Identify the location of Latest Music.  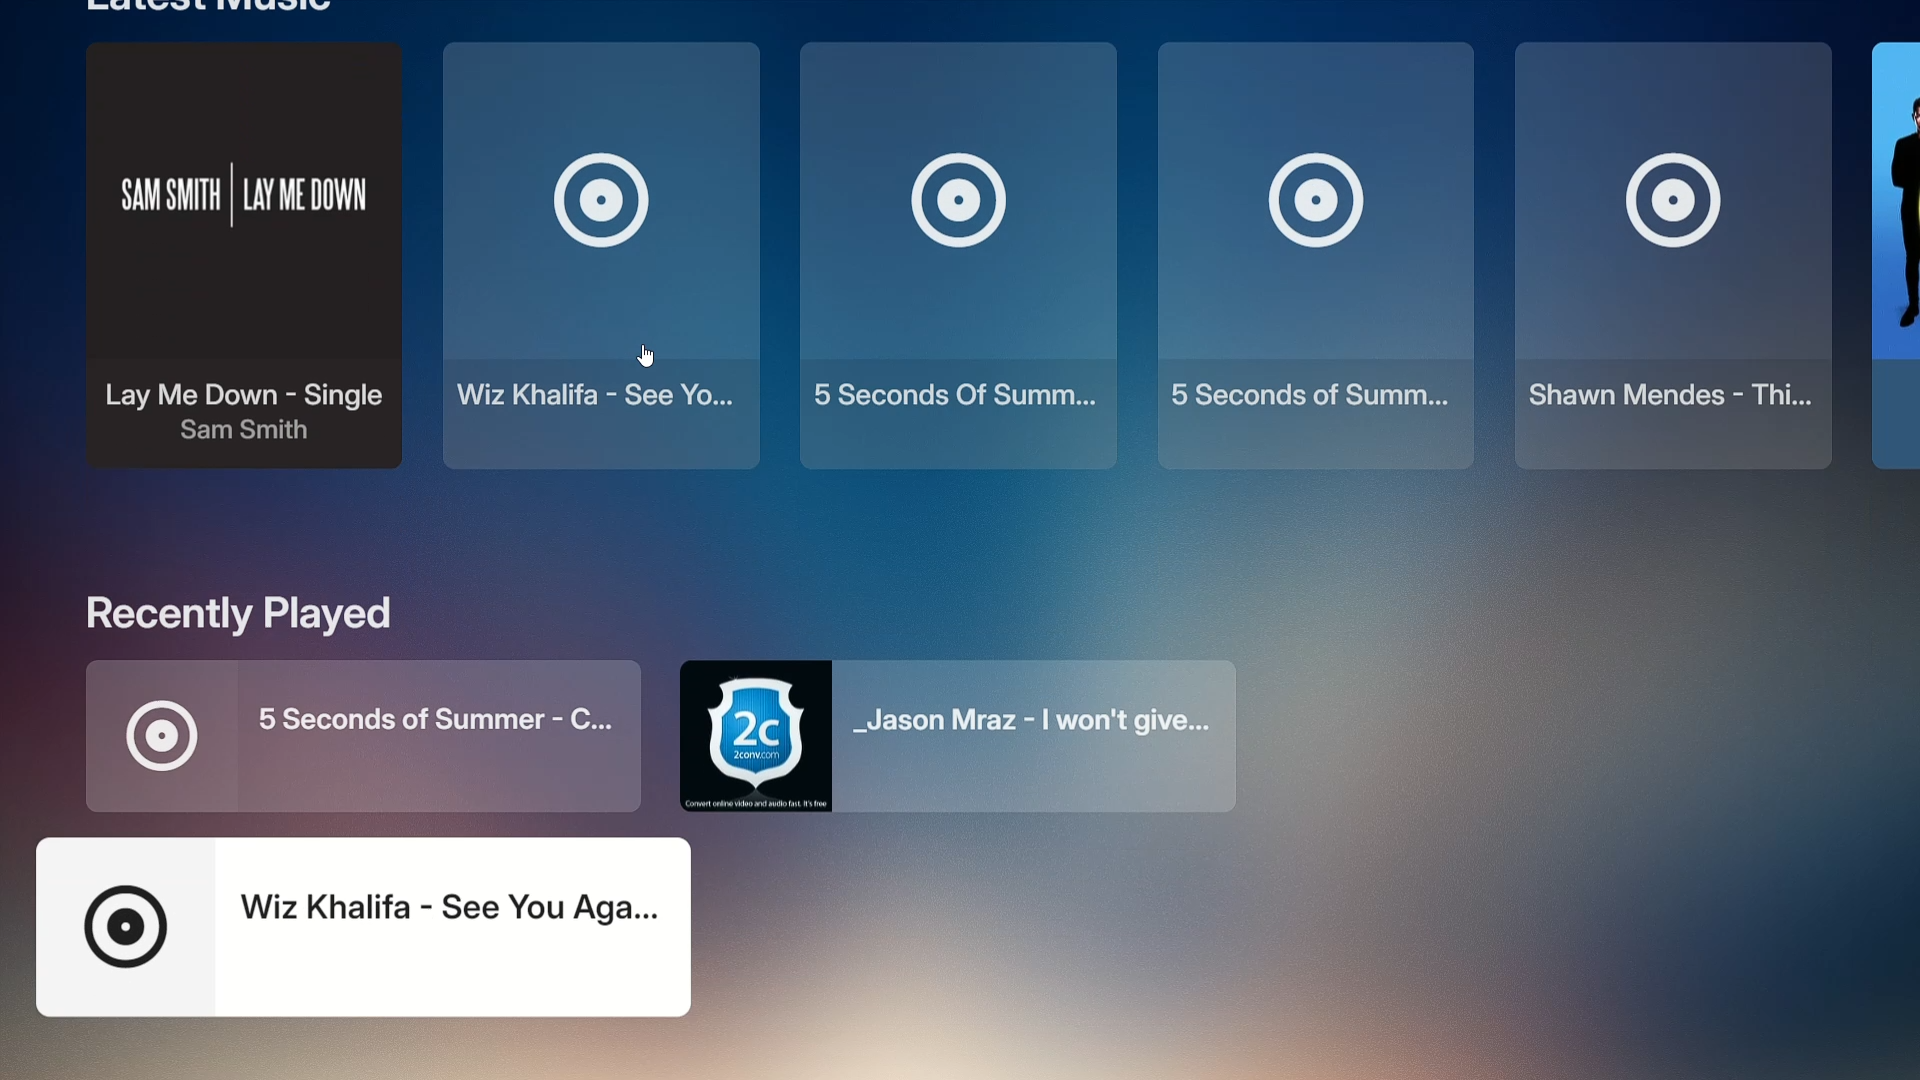
(208, 8).